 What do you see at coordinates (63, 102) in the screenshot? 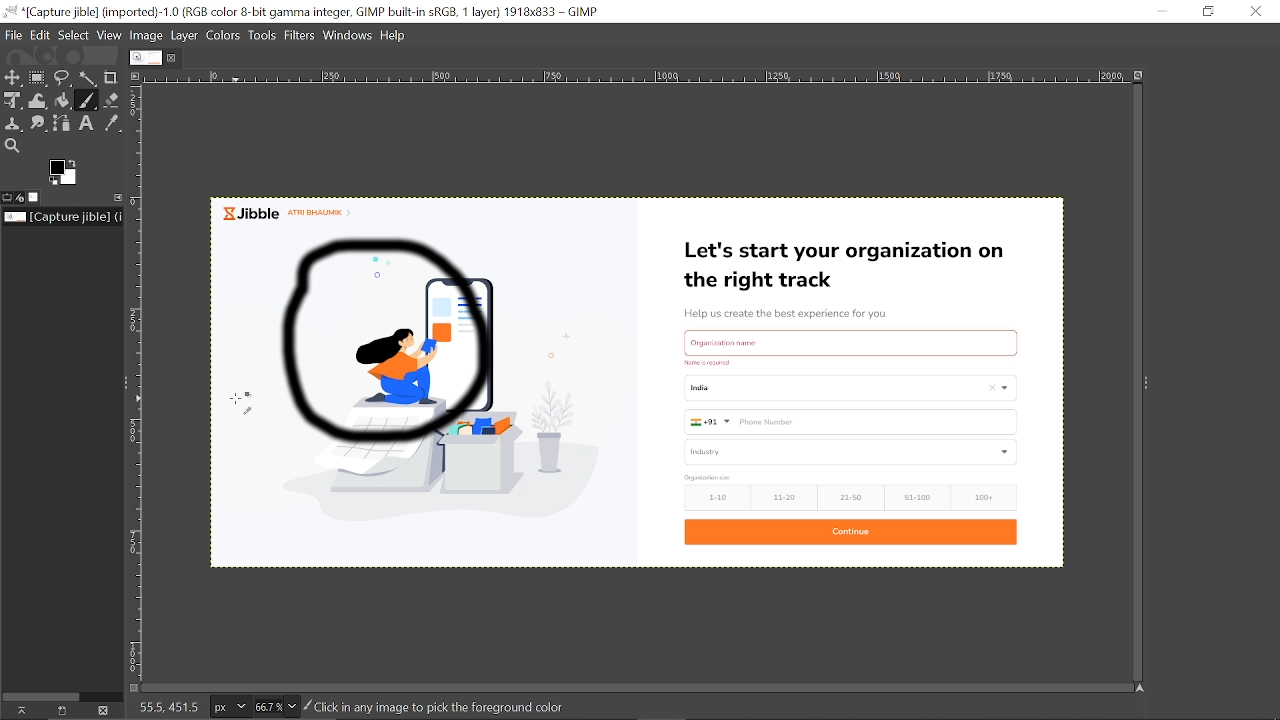
I see `bucket fill tool` at bounding box center [63, 102].